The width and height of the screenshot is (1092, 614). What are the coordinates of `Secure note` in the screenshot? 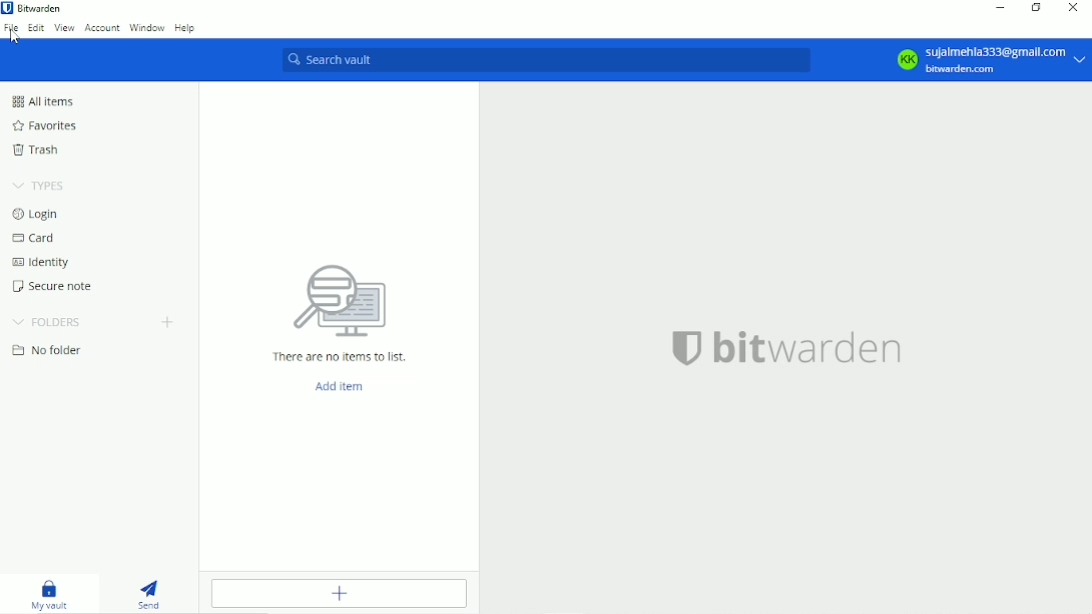 It's located at (53, 286).